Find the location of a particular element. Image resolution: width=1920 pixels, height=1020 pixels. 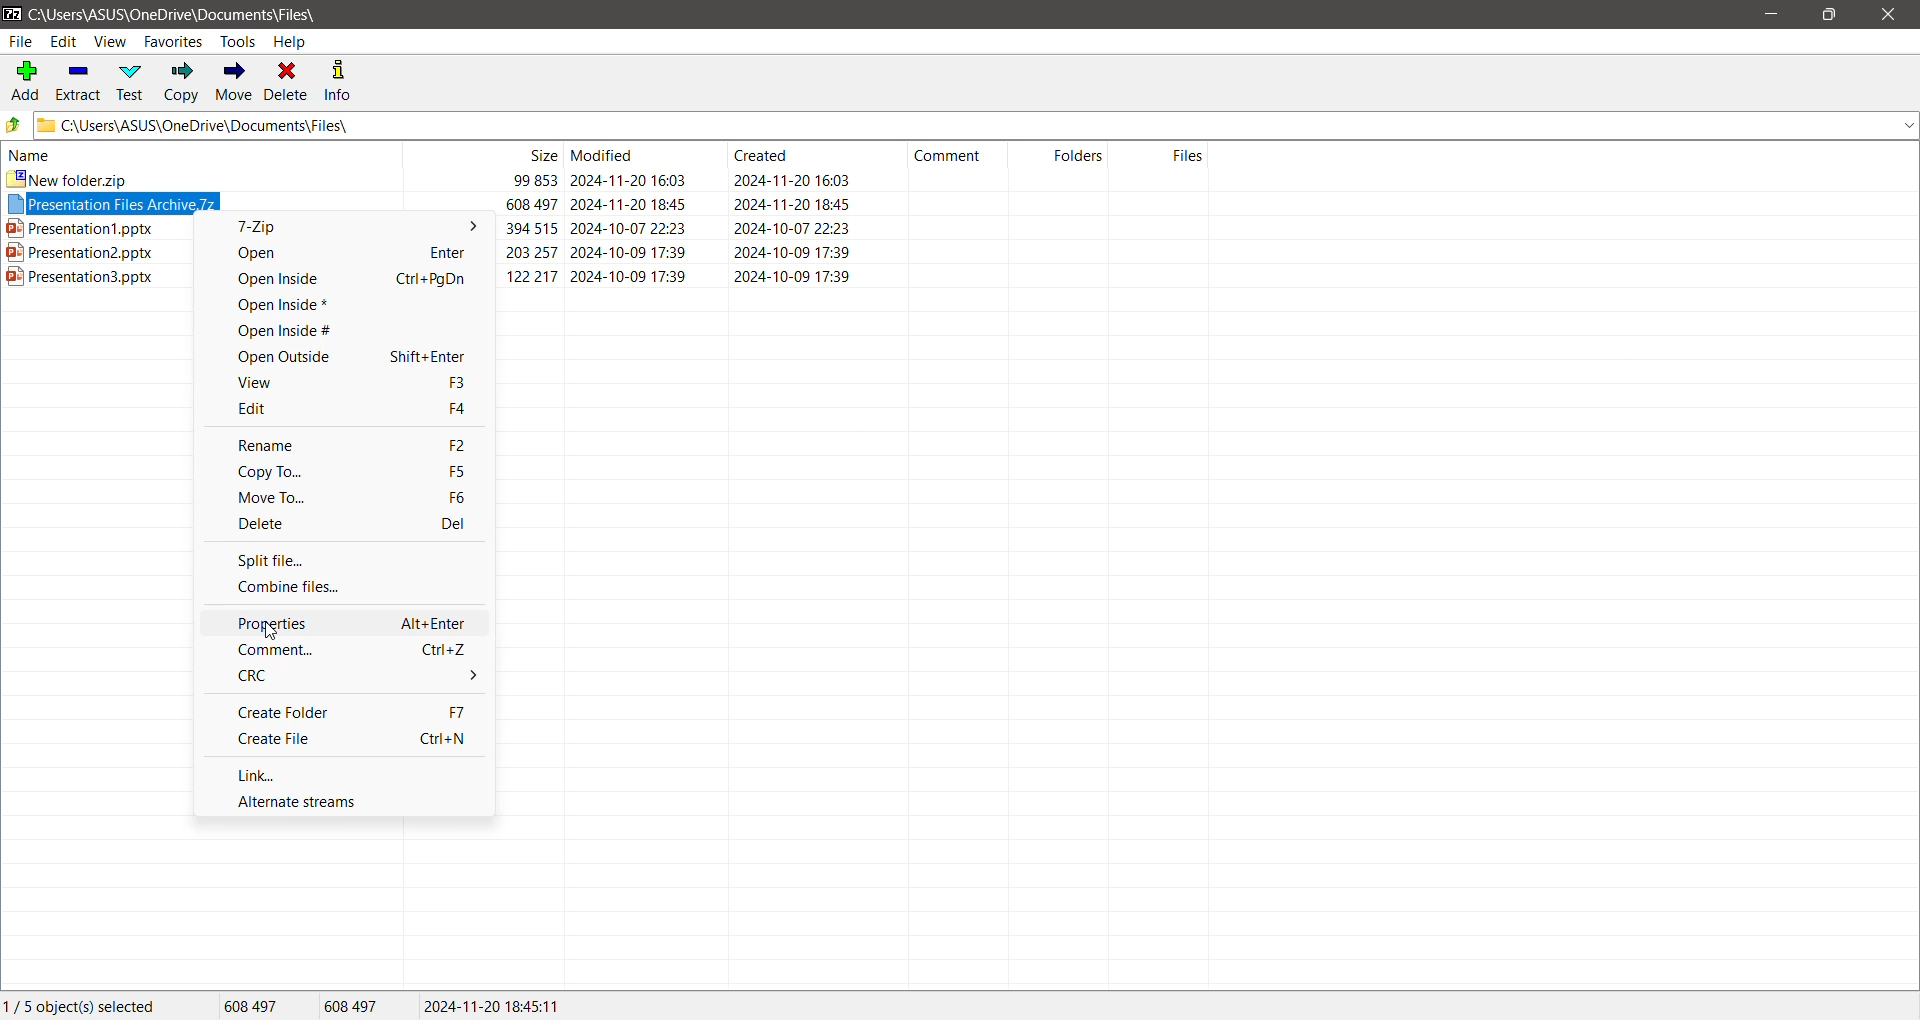

f7 is located at coordinates (447, 711).